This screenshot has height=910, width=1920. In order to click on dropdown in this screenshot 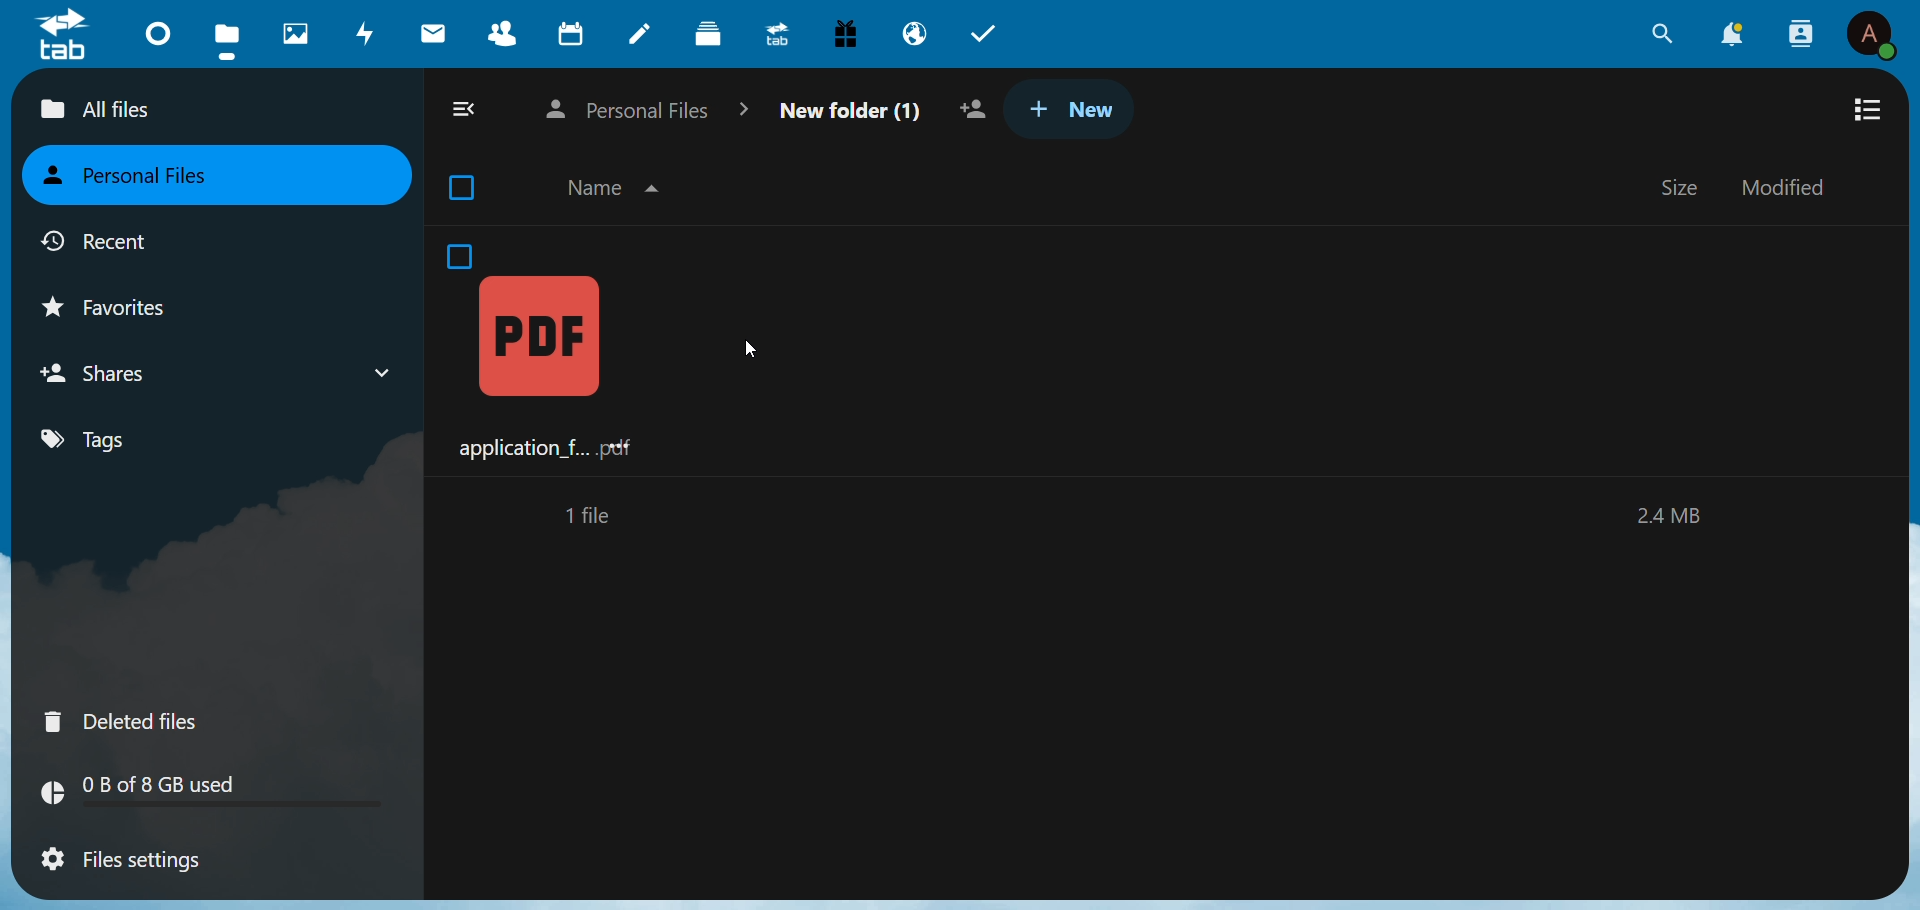, I will do `click(383, 373)`.